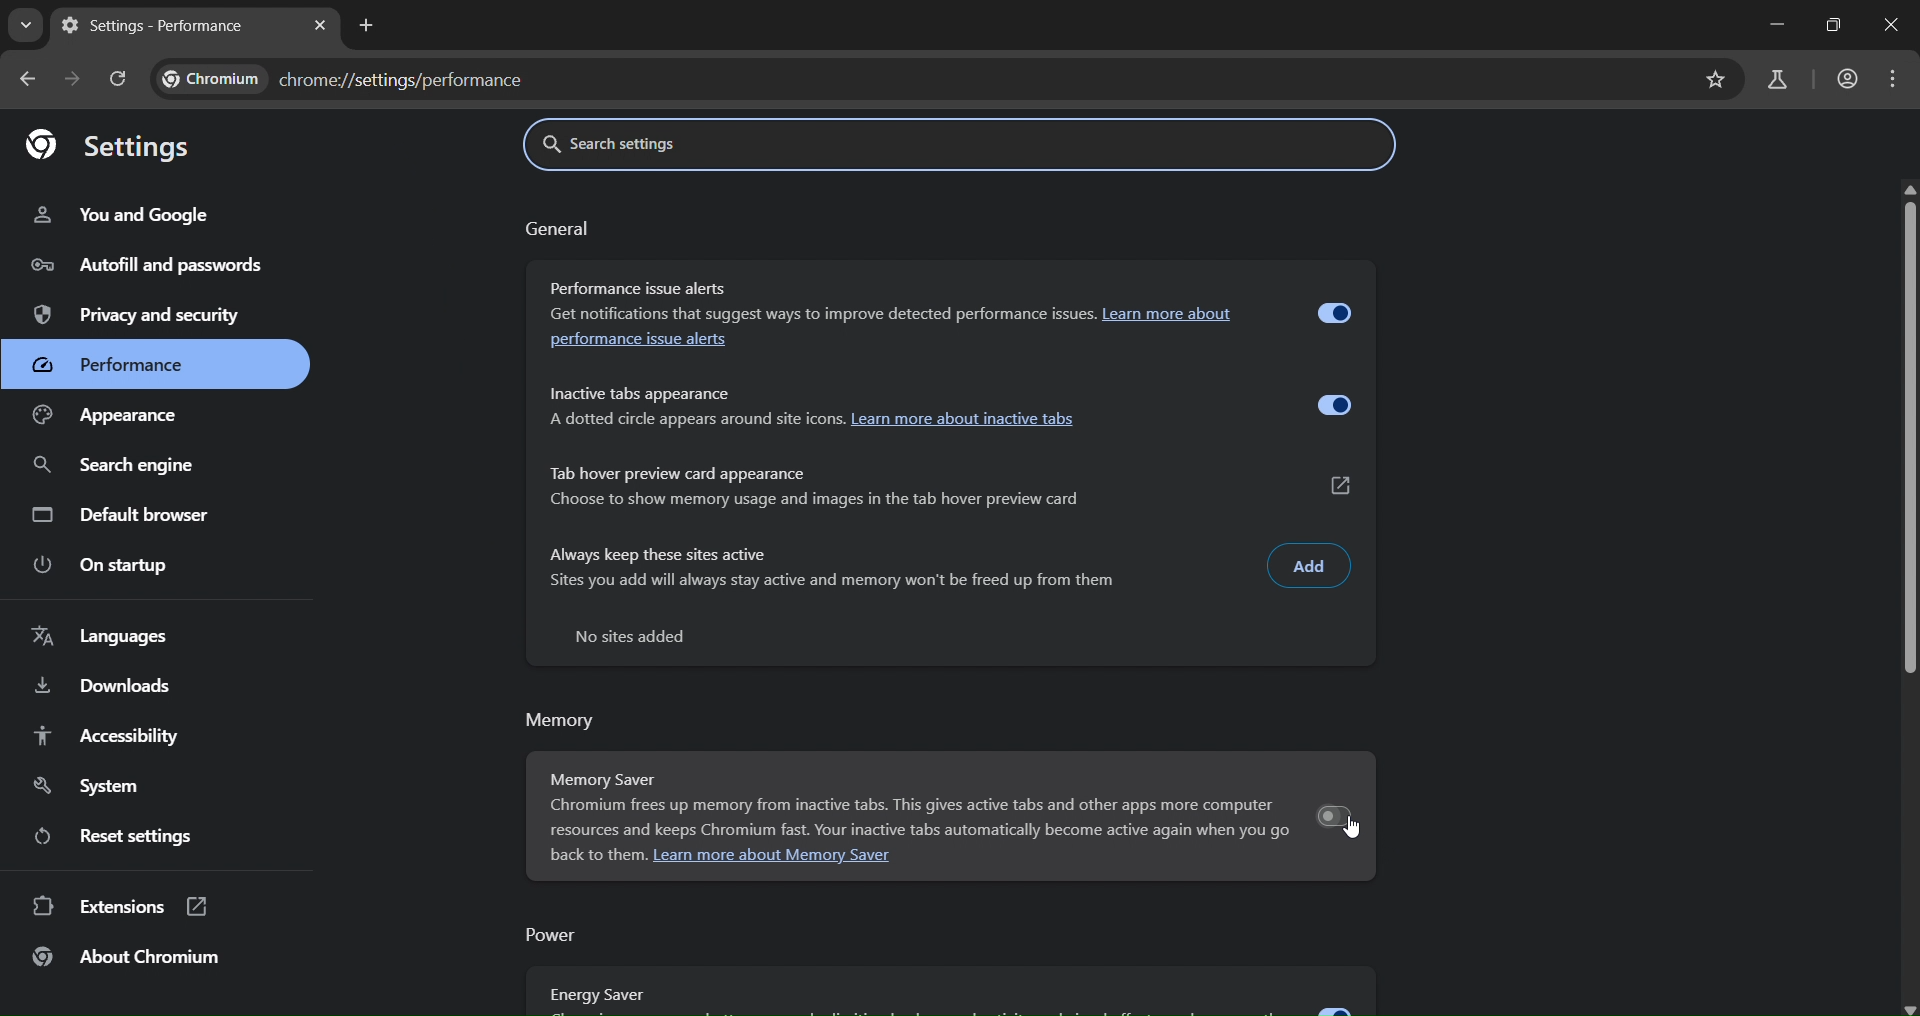 The image size is (1920, 1016). Describe the element at coordinates (370, 26) in the screenshot. I see `new tab` at that location.